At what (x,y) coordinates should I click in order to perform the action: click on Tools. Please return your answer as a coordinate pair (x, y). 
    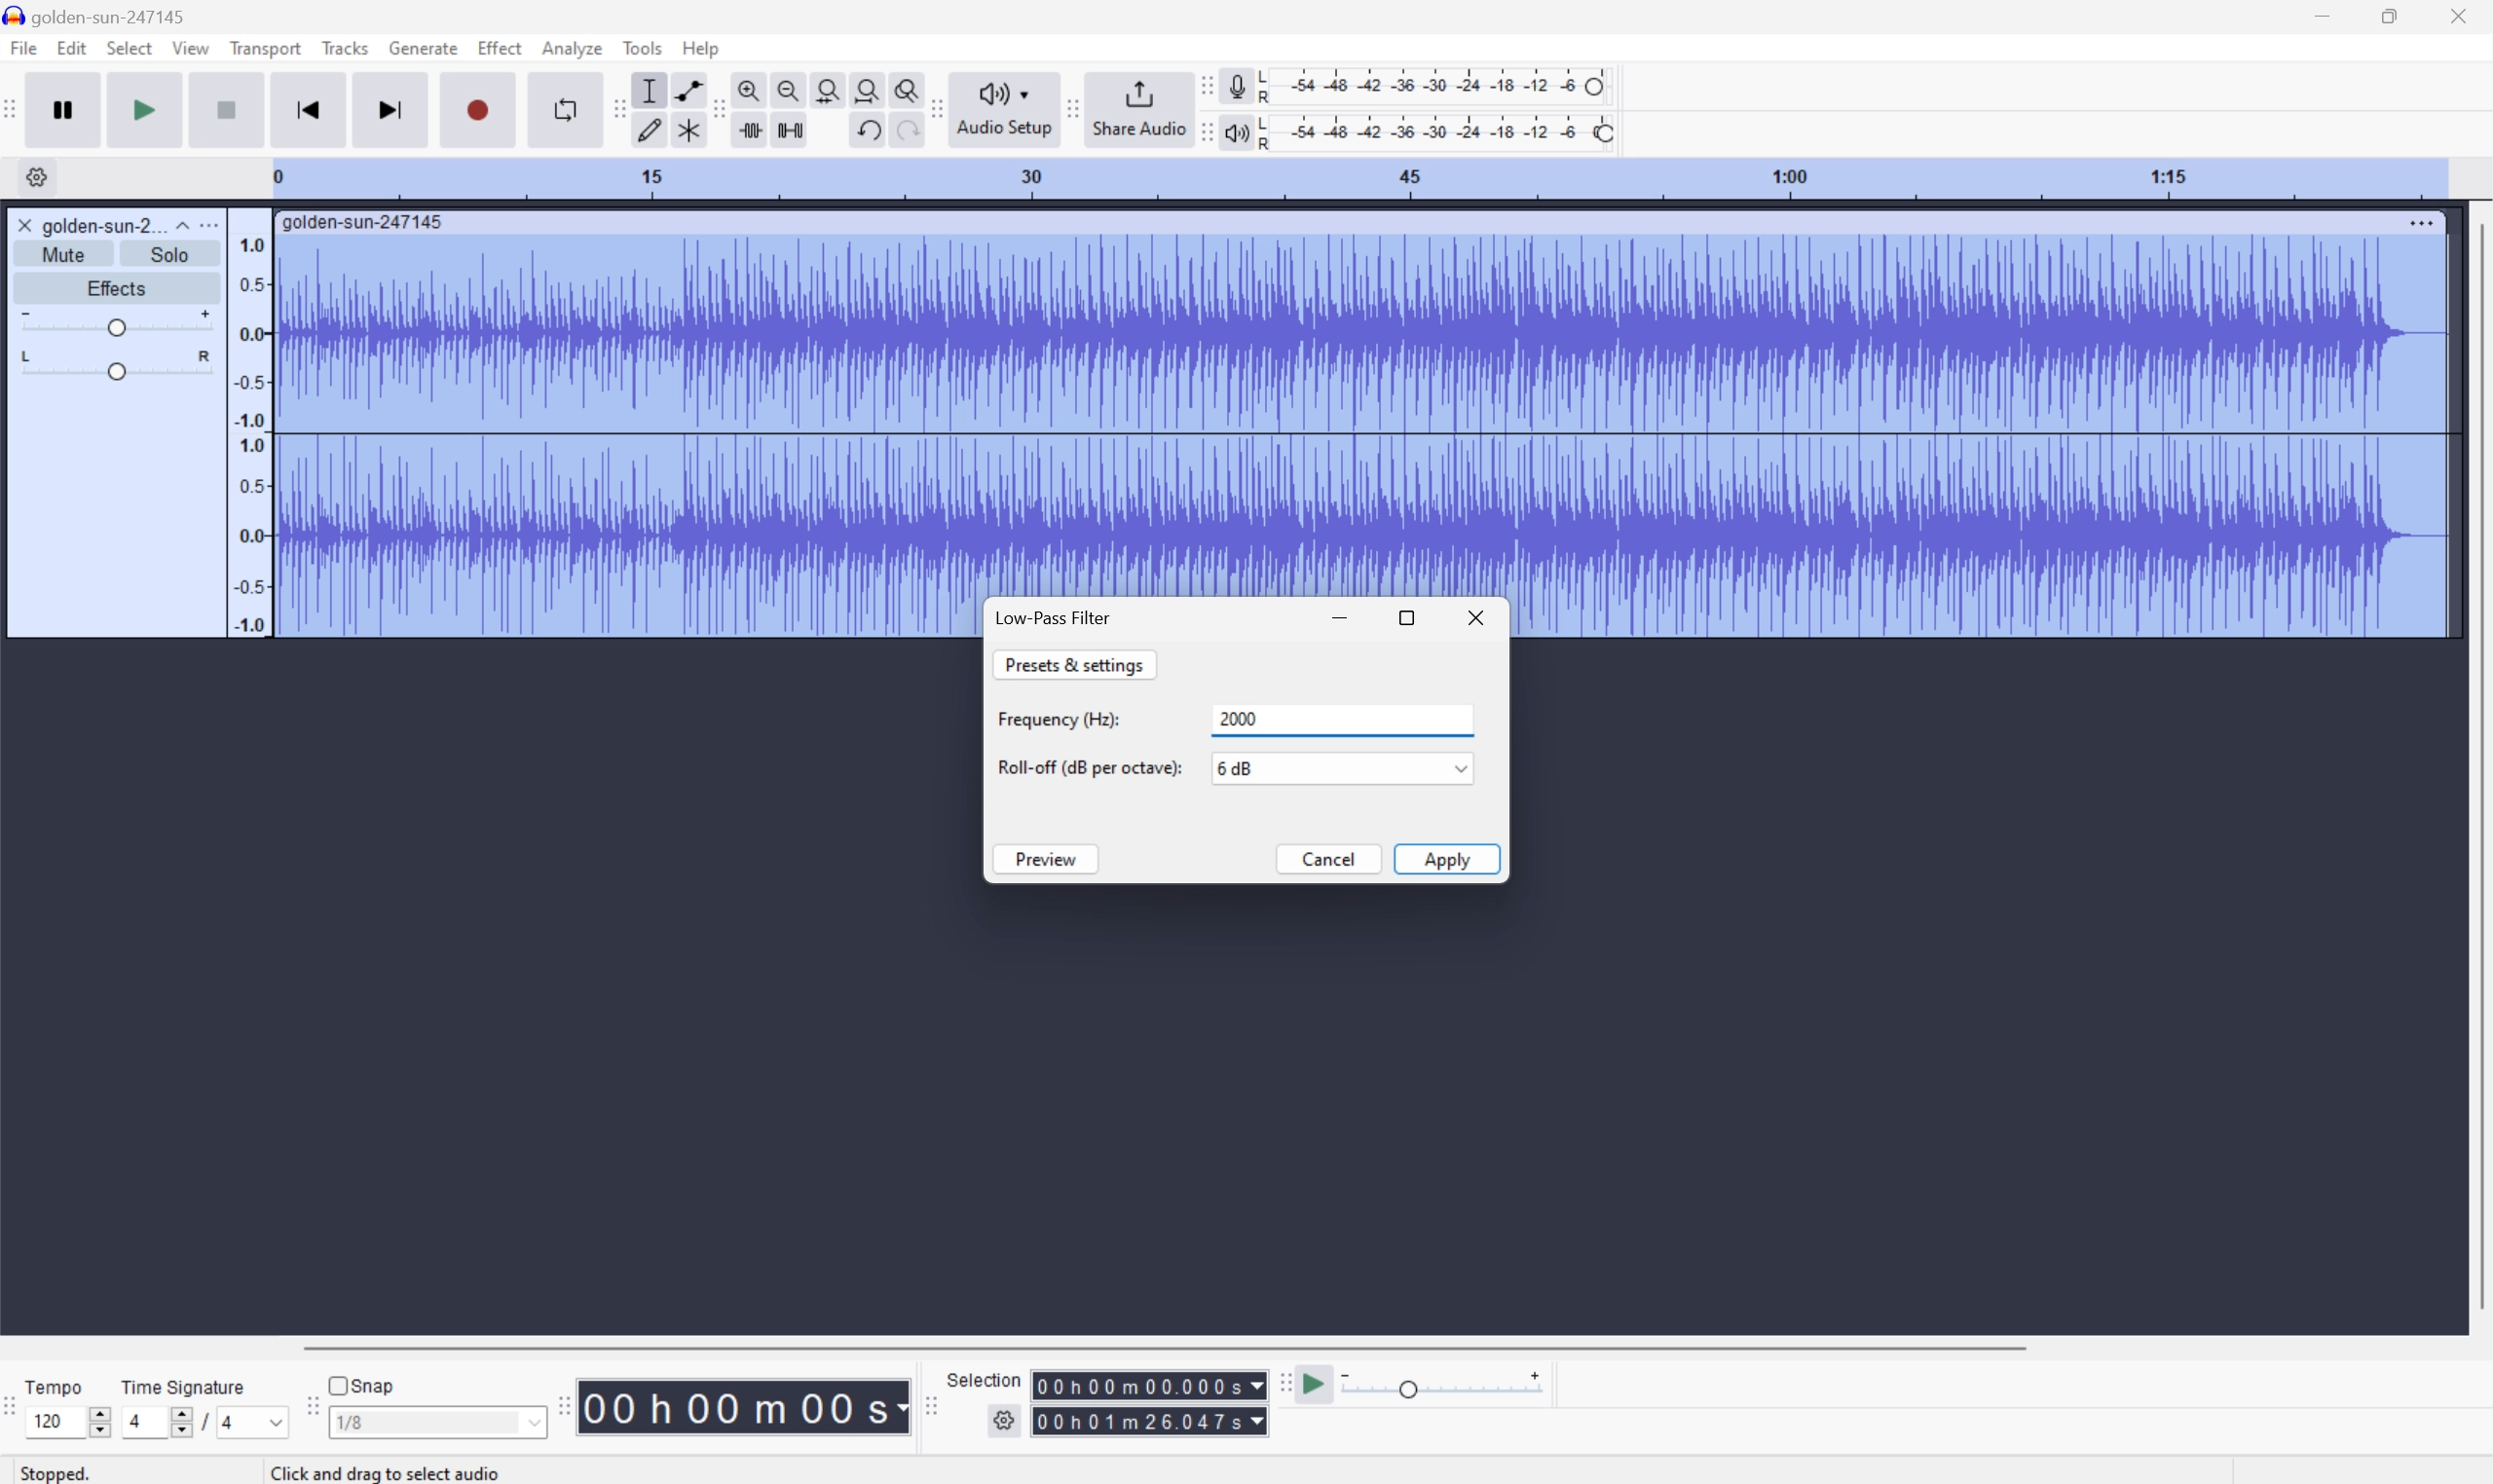
    Looking at the image, I should click on (642, 47).